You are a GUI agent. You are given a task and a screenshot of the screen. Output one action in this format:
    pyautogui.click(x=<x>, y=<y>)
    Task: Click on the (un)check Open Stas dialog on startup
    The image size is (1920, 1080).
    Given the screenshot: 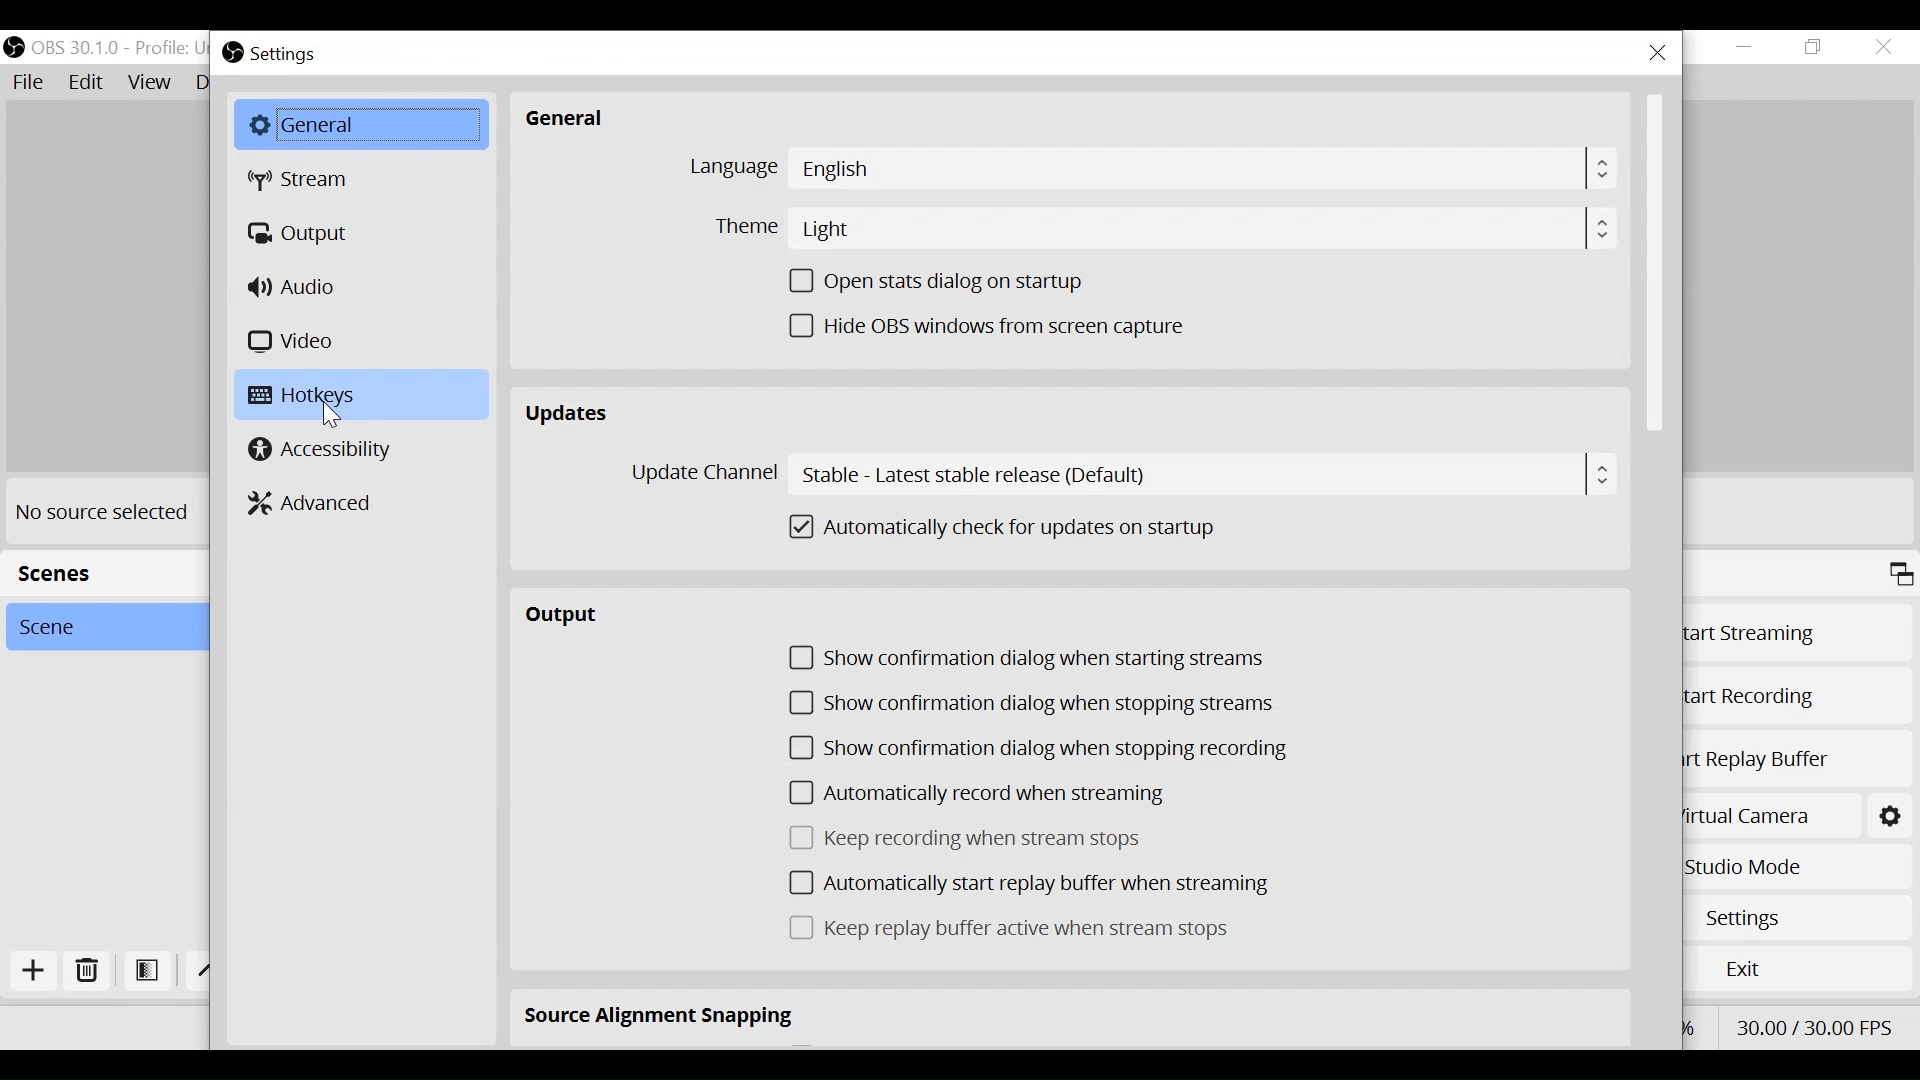 What is the action you would take?
    pyautogui.click(x=947, y=281)
    